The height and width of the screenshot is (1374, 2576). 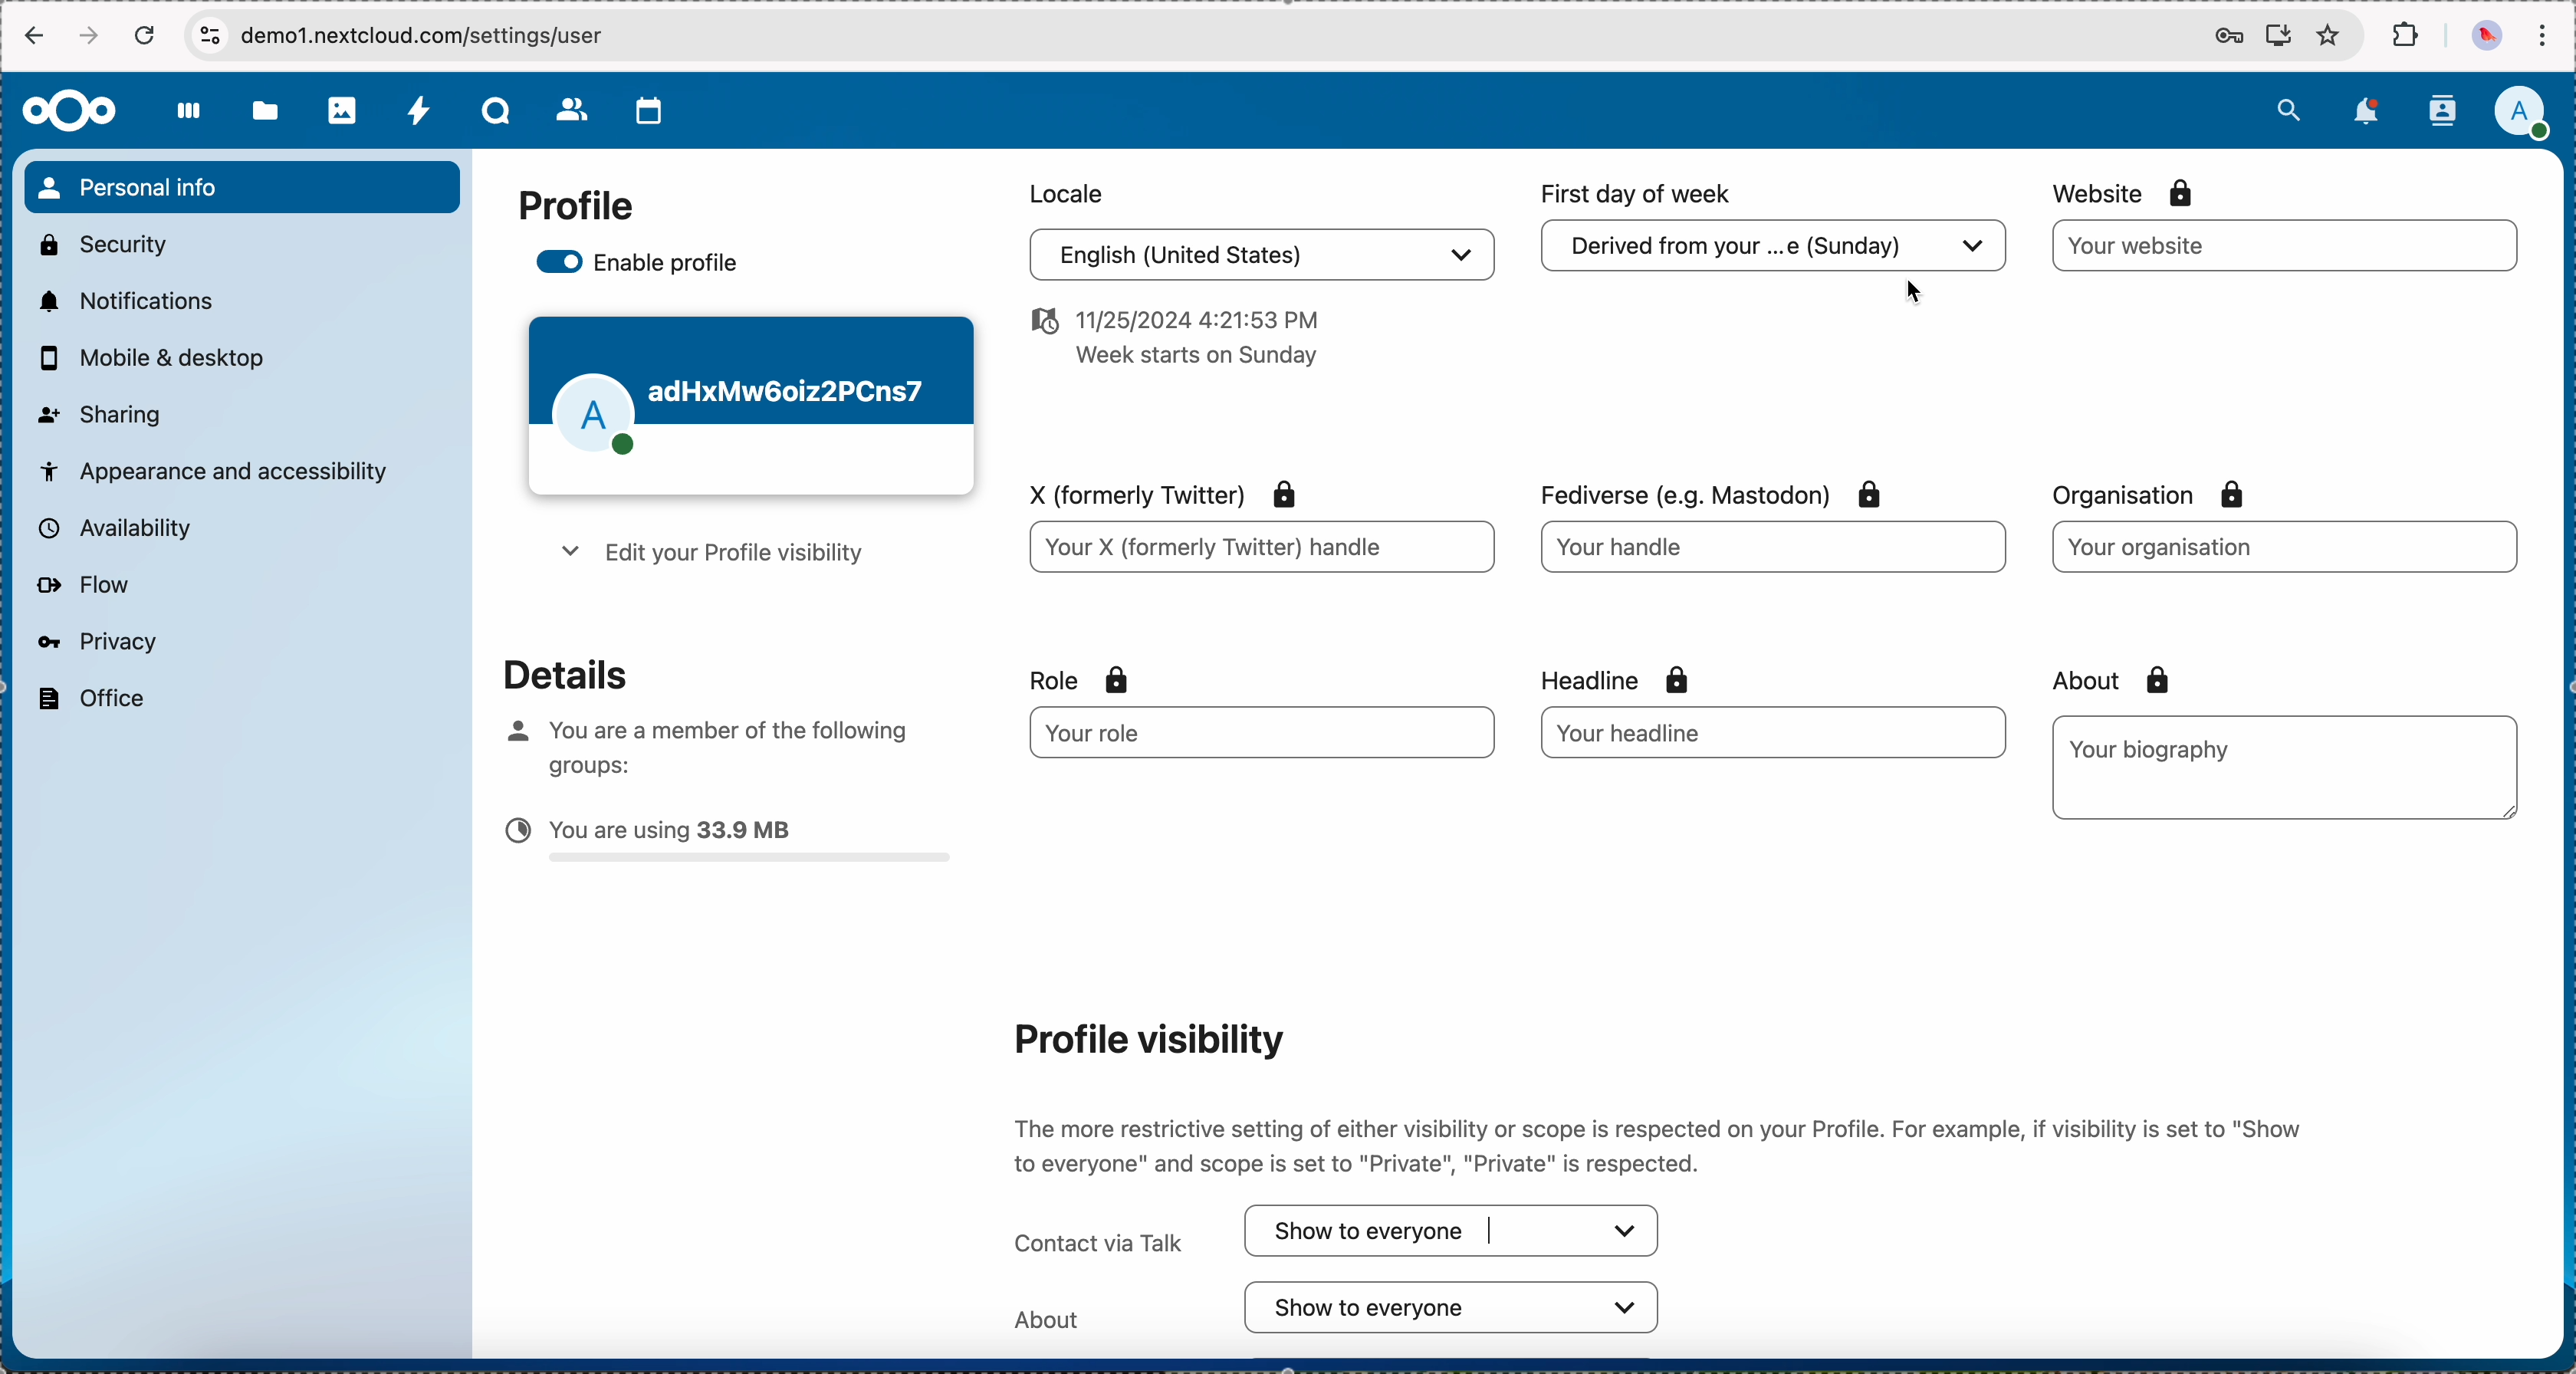 I want to click on security, so click(x=101, y=242).